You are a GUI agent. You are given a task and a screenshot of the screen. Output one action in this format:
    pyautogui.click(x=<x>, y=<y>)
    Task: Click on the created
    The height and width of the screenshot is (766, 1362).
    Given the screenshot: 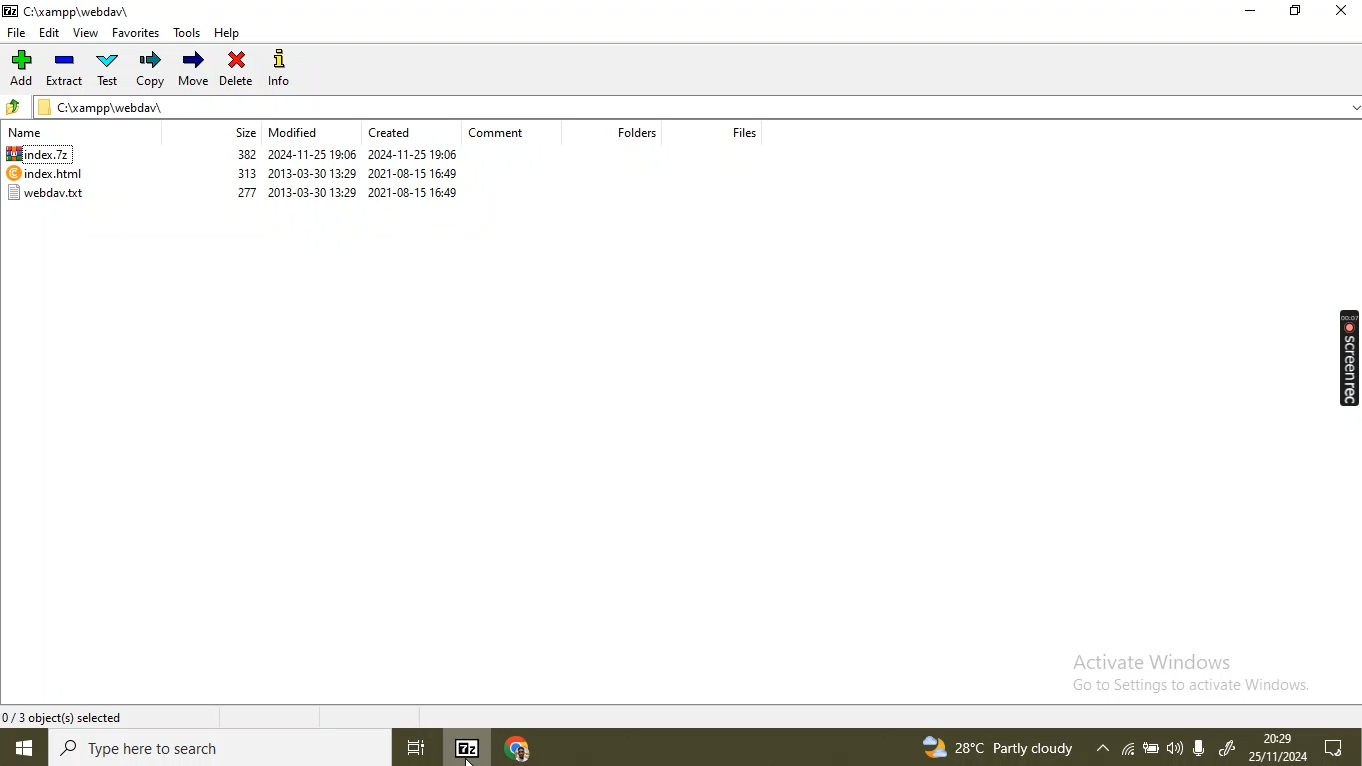 What is the action you would take?
    pyautogui.click(x=410, y=134)
    